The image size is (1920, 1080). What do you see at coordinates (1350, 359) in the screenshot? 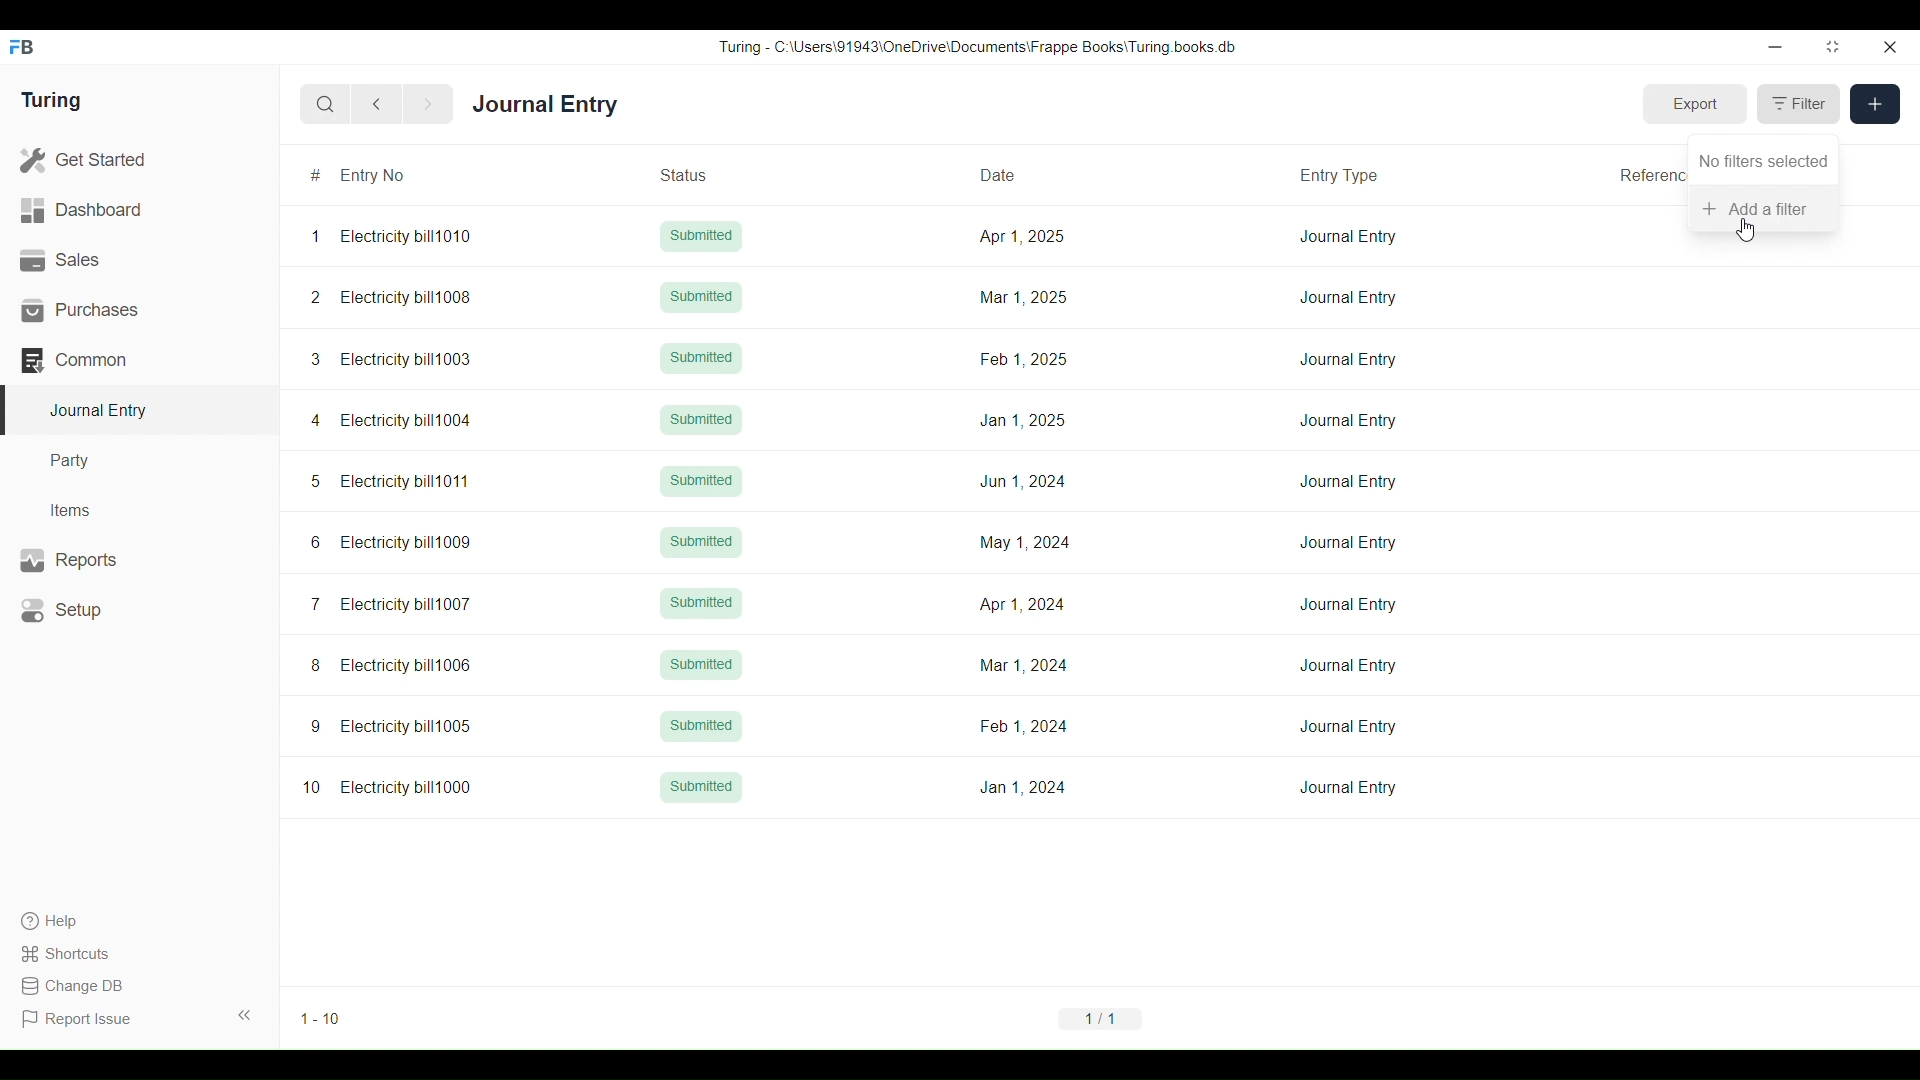
I see `Journal Entry` at bounding box center [1350, 359].